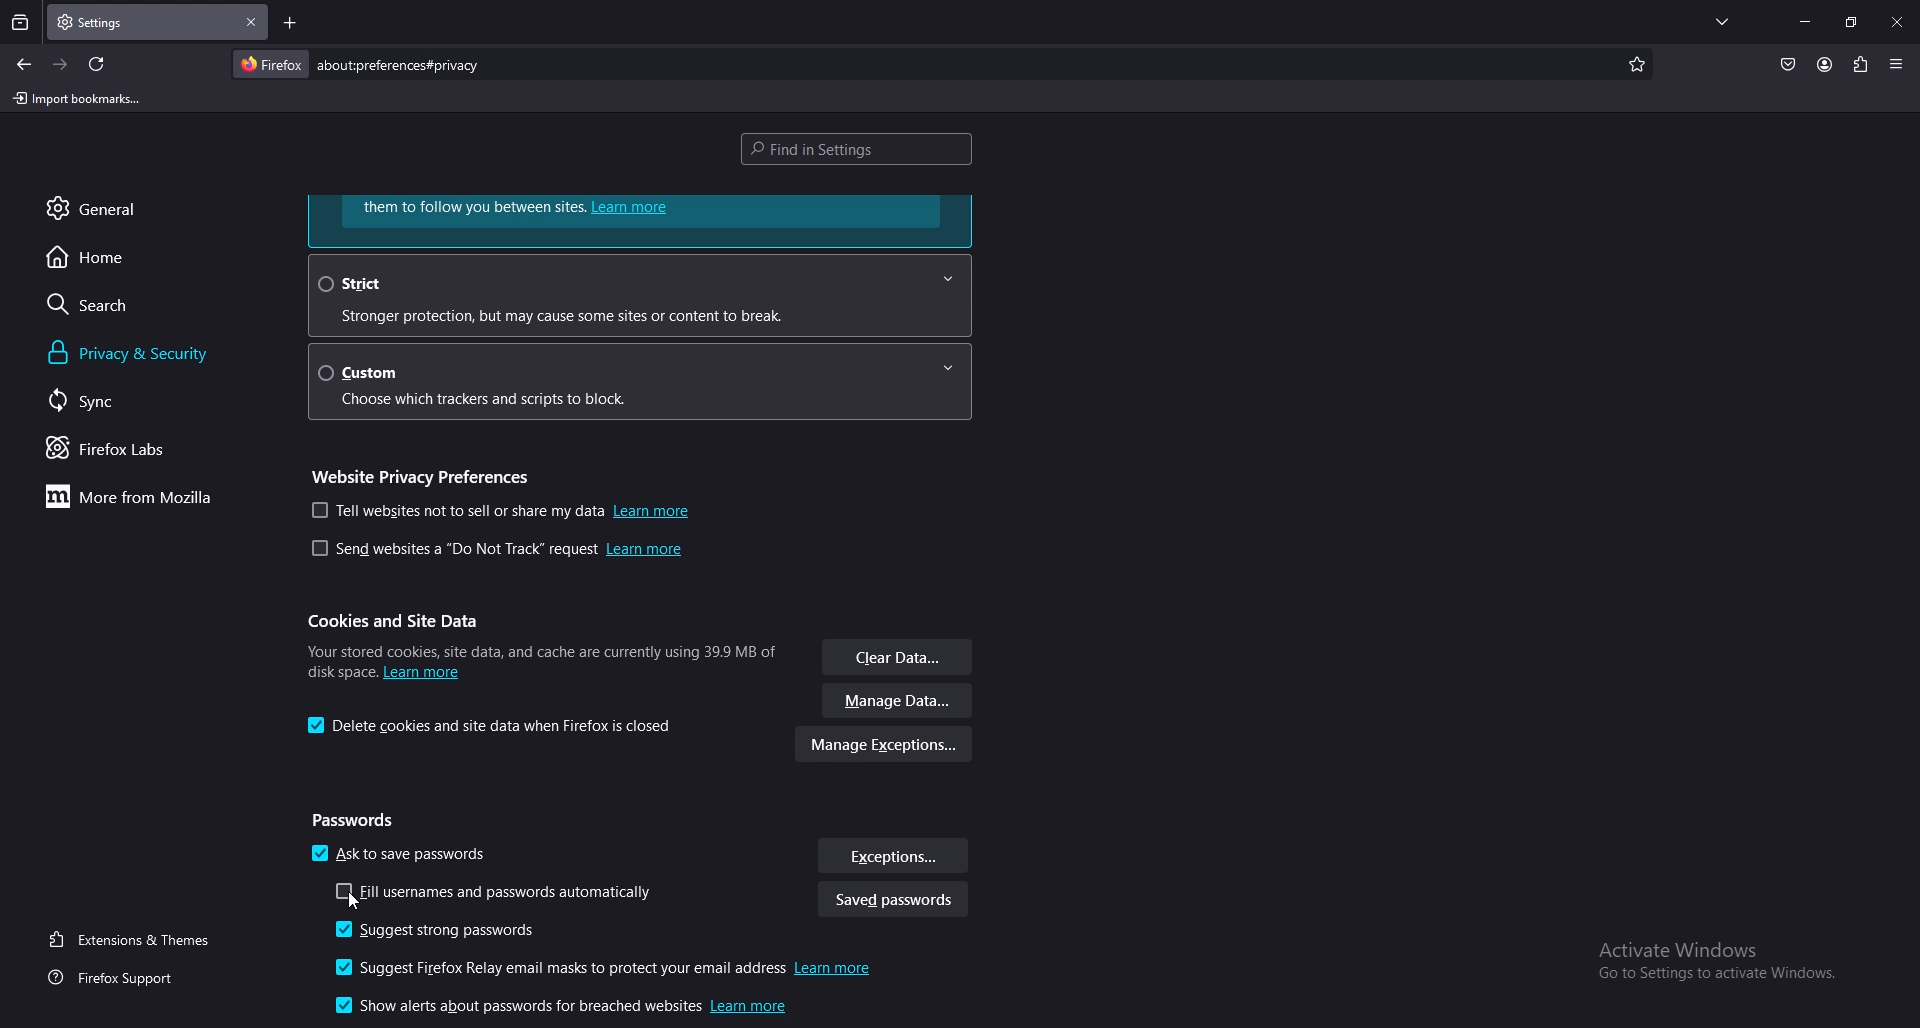 This screenshot has width=1920, height=1028. Describe the element at coordinates (496, 552) in the screenshot. I see `send website do not track request` at that location.